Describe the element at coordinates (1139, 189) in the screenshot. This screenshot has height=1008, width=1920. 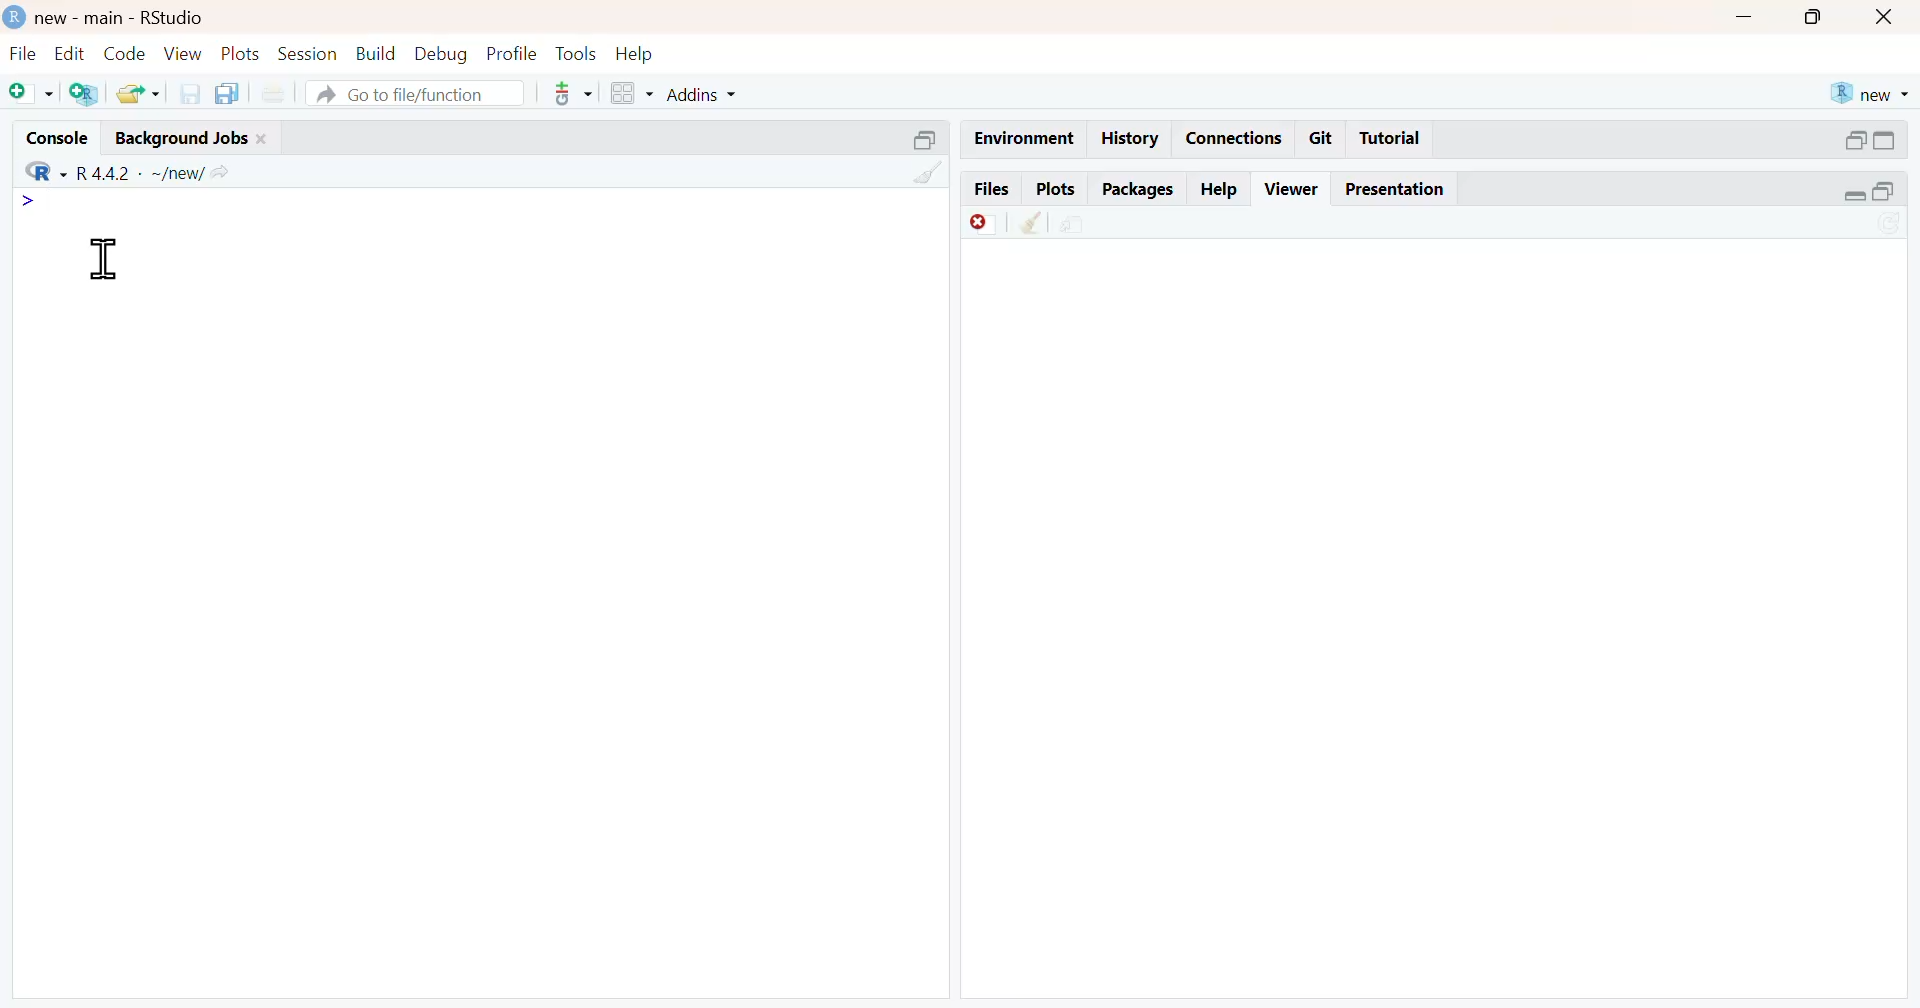
I see `packages` at that location.